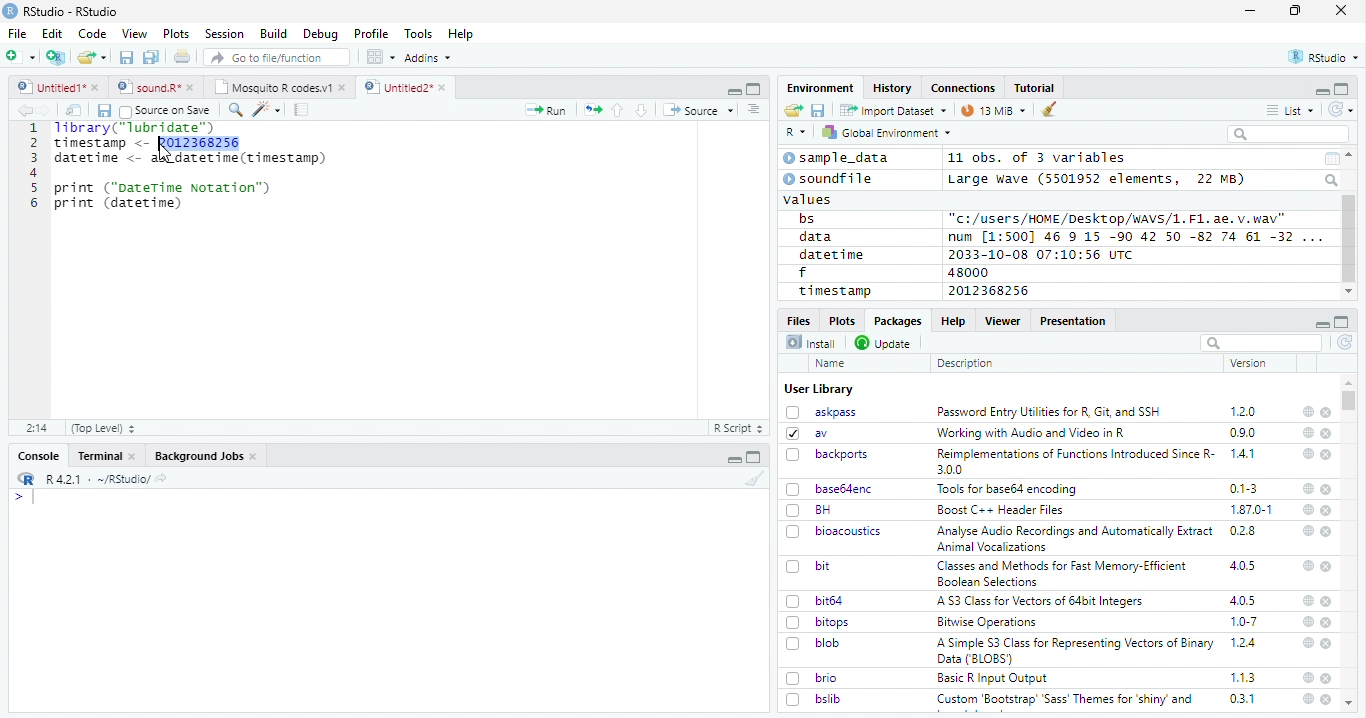 The width and height of the screenshot is (1366, 718). What do you see at coordinates (1348, 292) in the screenshot?
I see `scroll down` at bounding box center [1348, 292].